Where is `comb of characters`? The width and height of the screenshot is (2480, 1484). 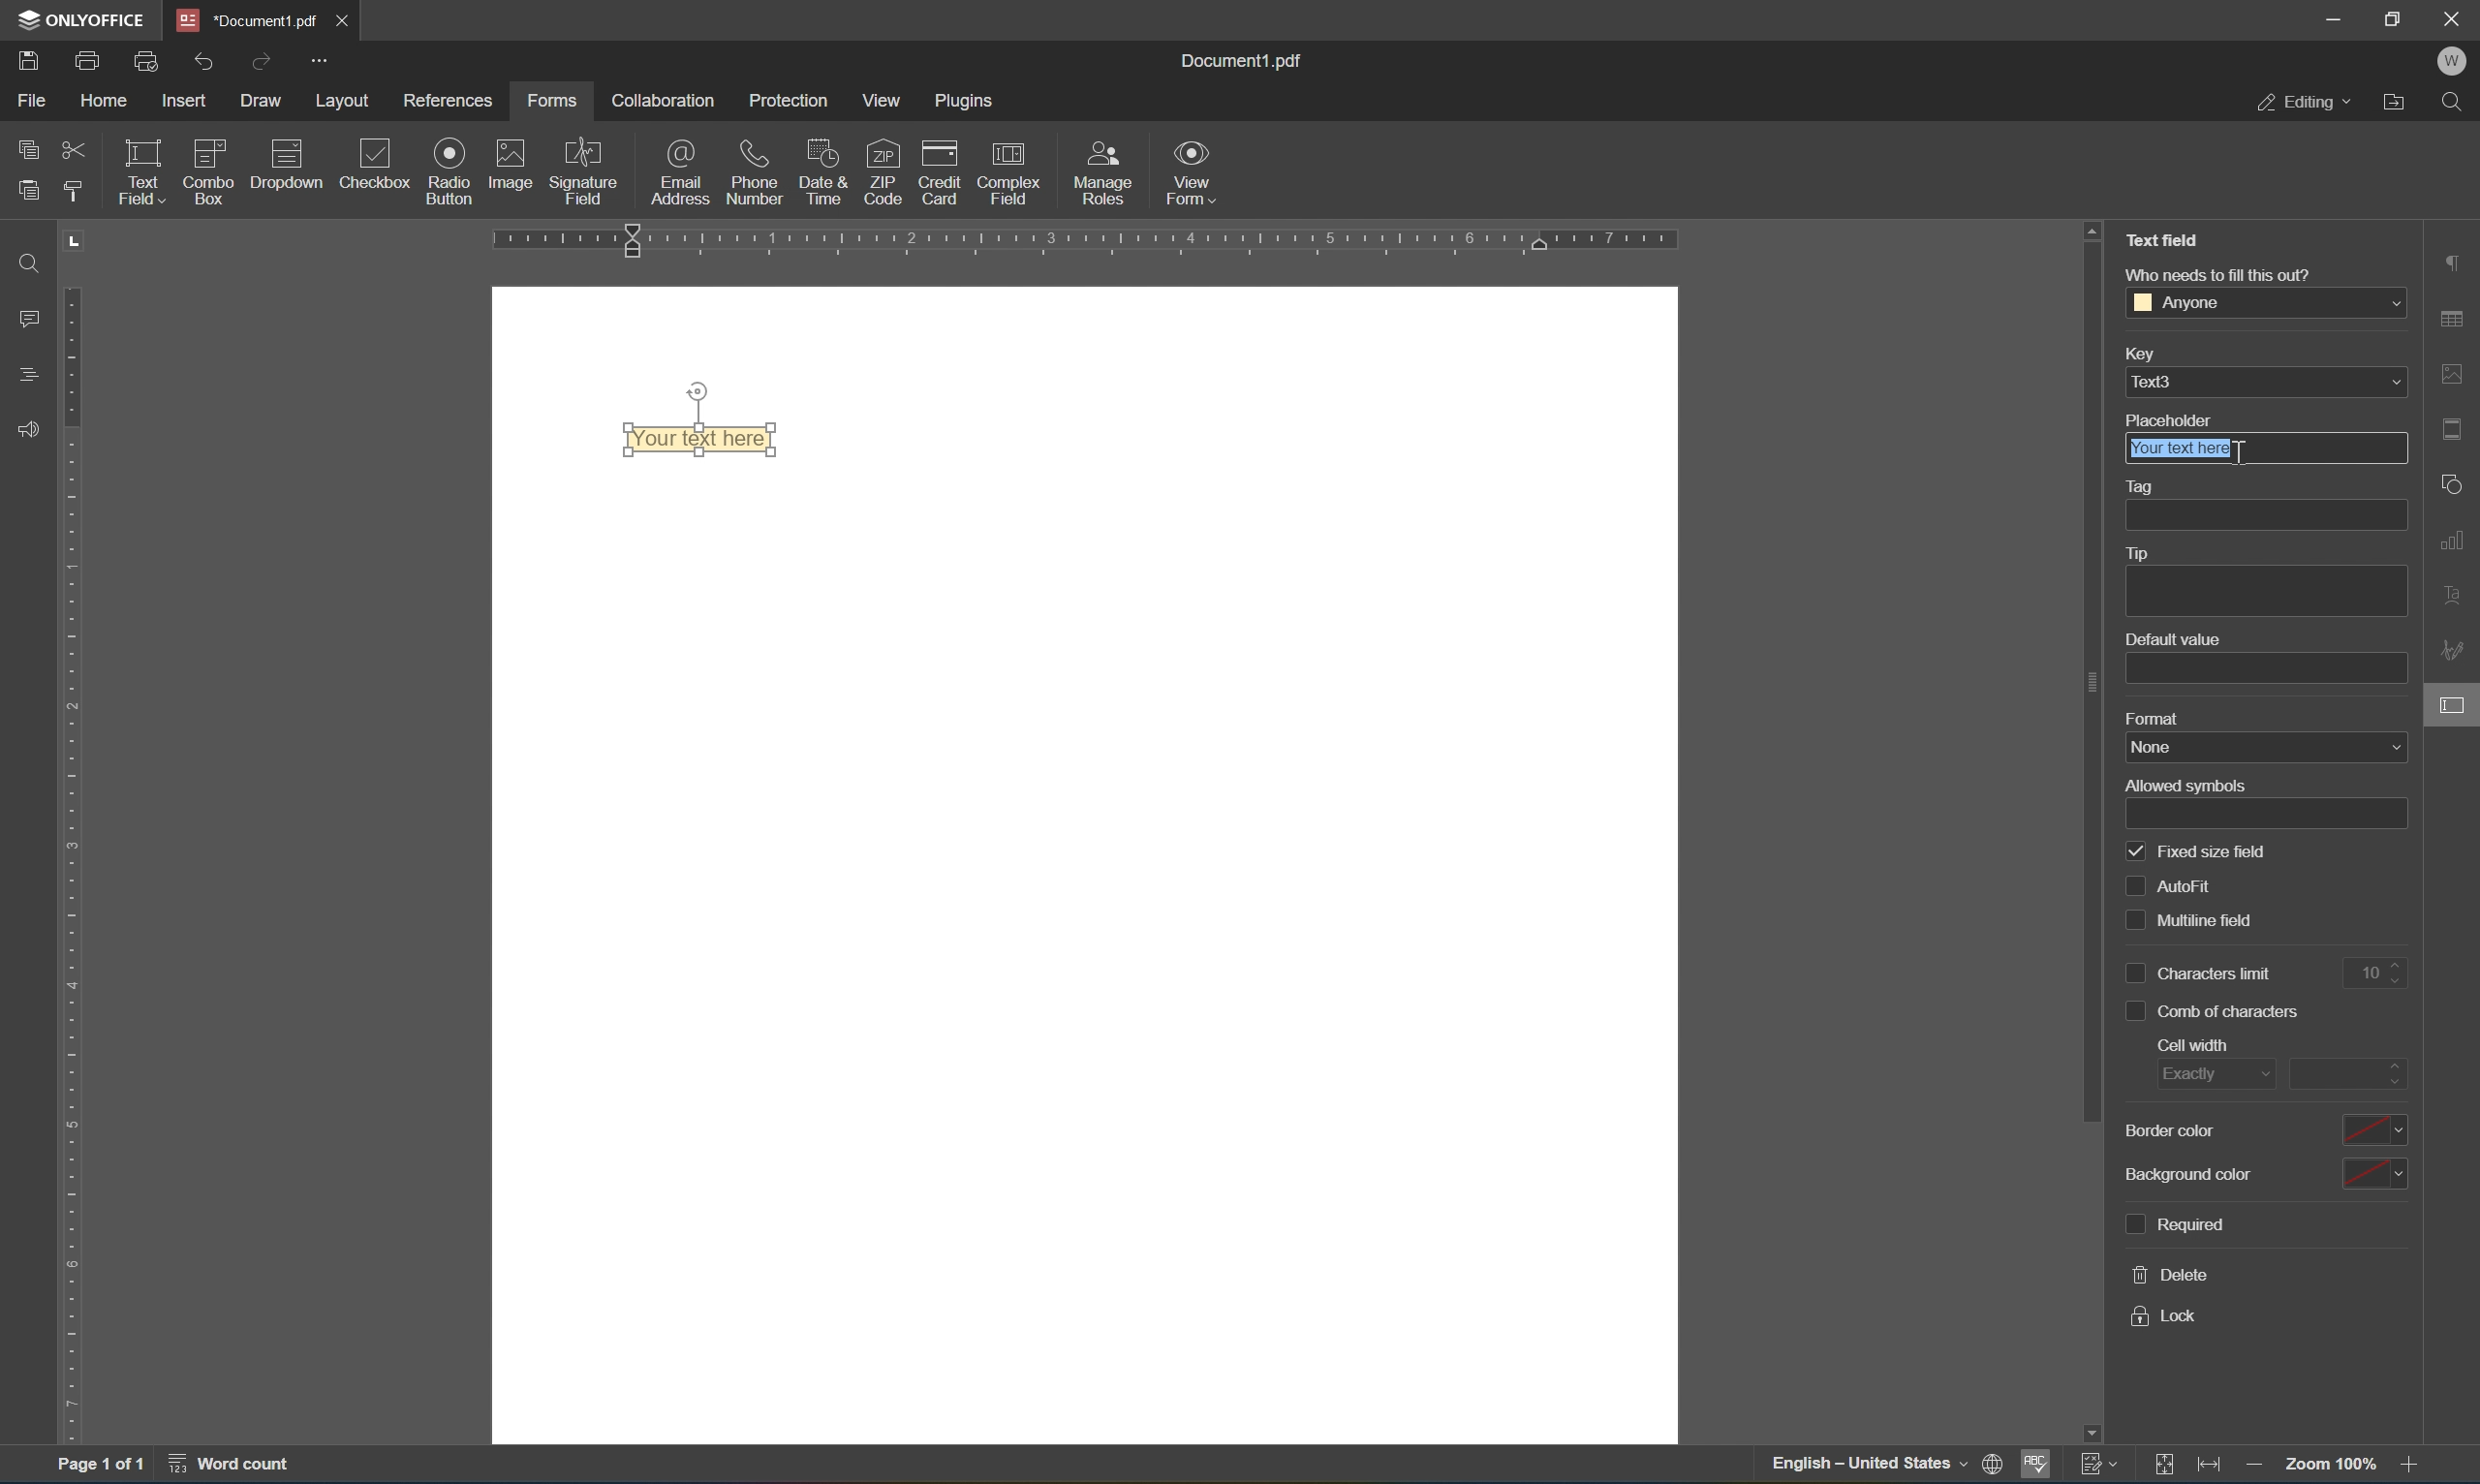 comb of characters is located at coordinates (2212, 1012).